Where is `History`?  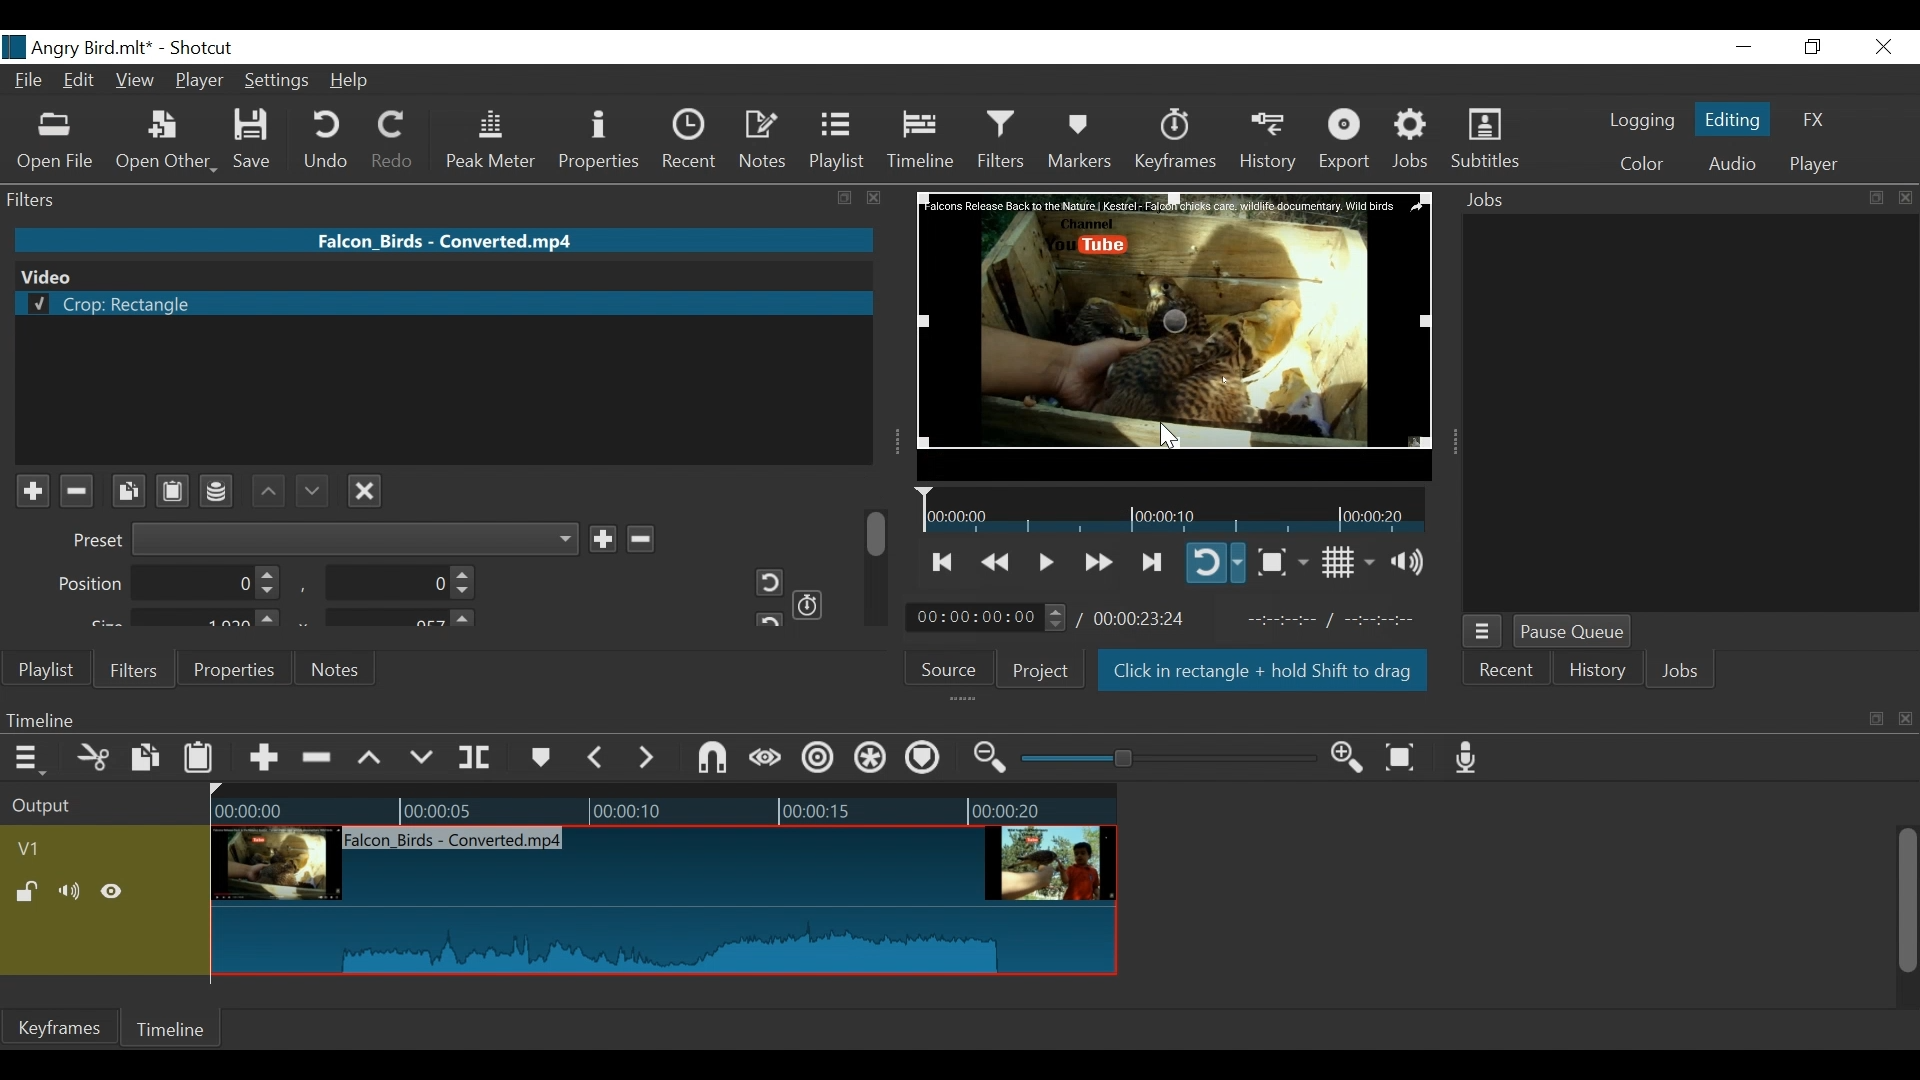 History is located at coordinates (1269, 141).